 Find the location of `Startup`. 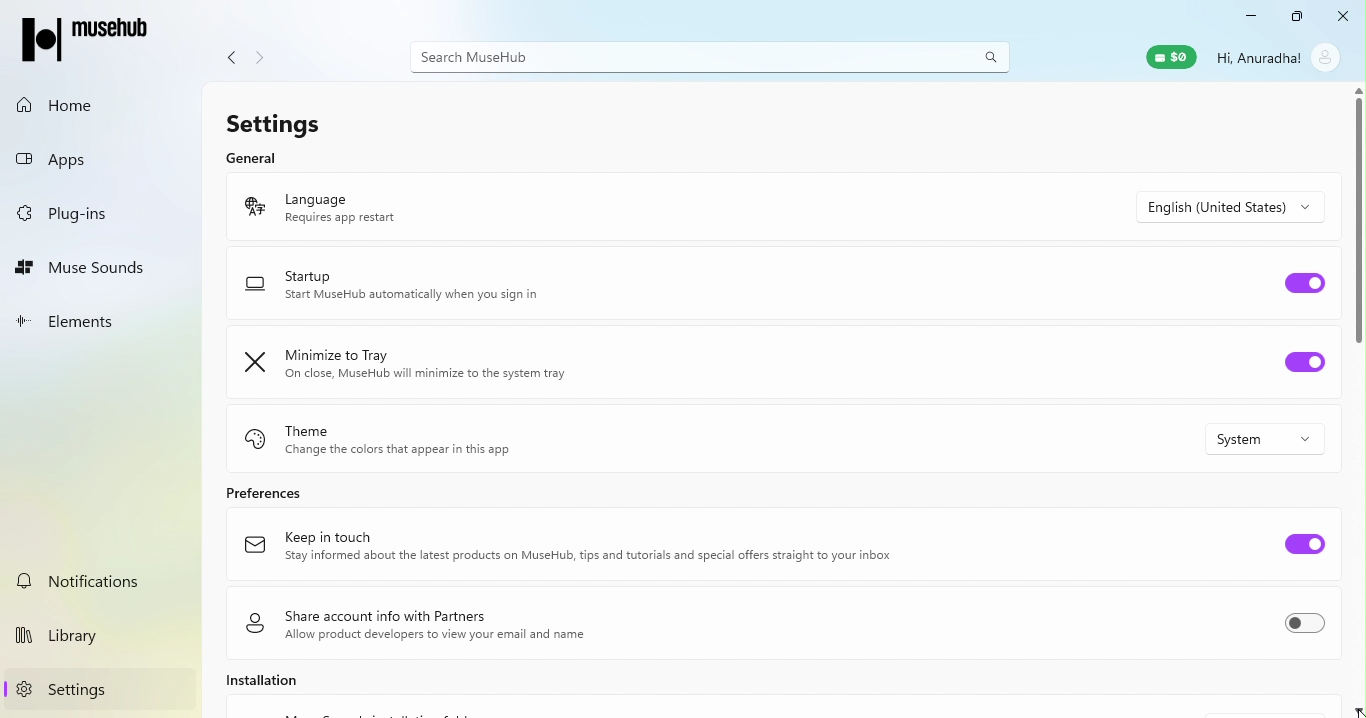

Startup is located at coordinates (517, 284).